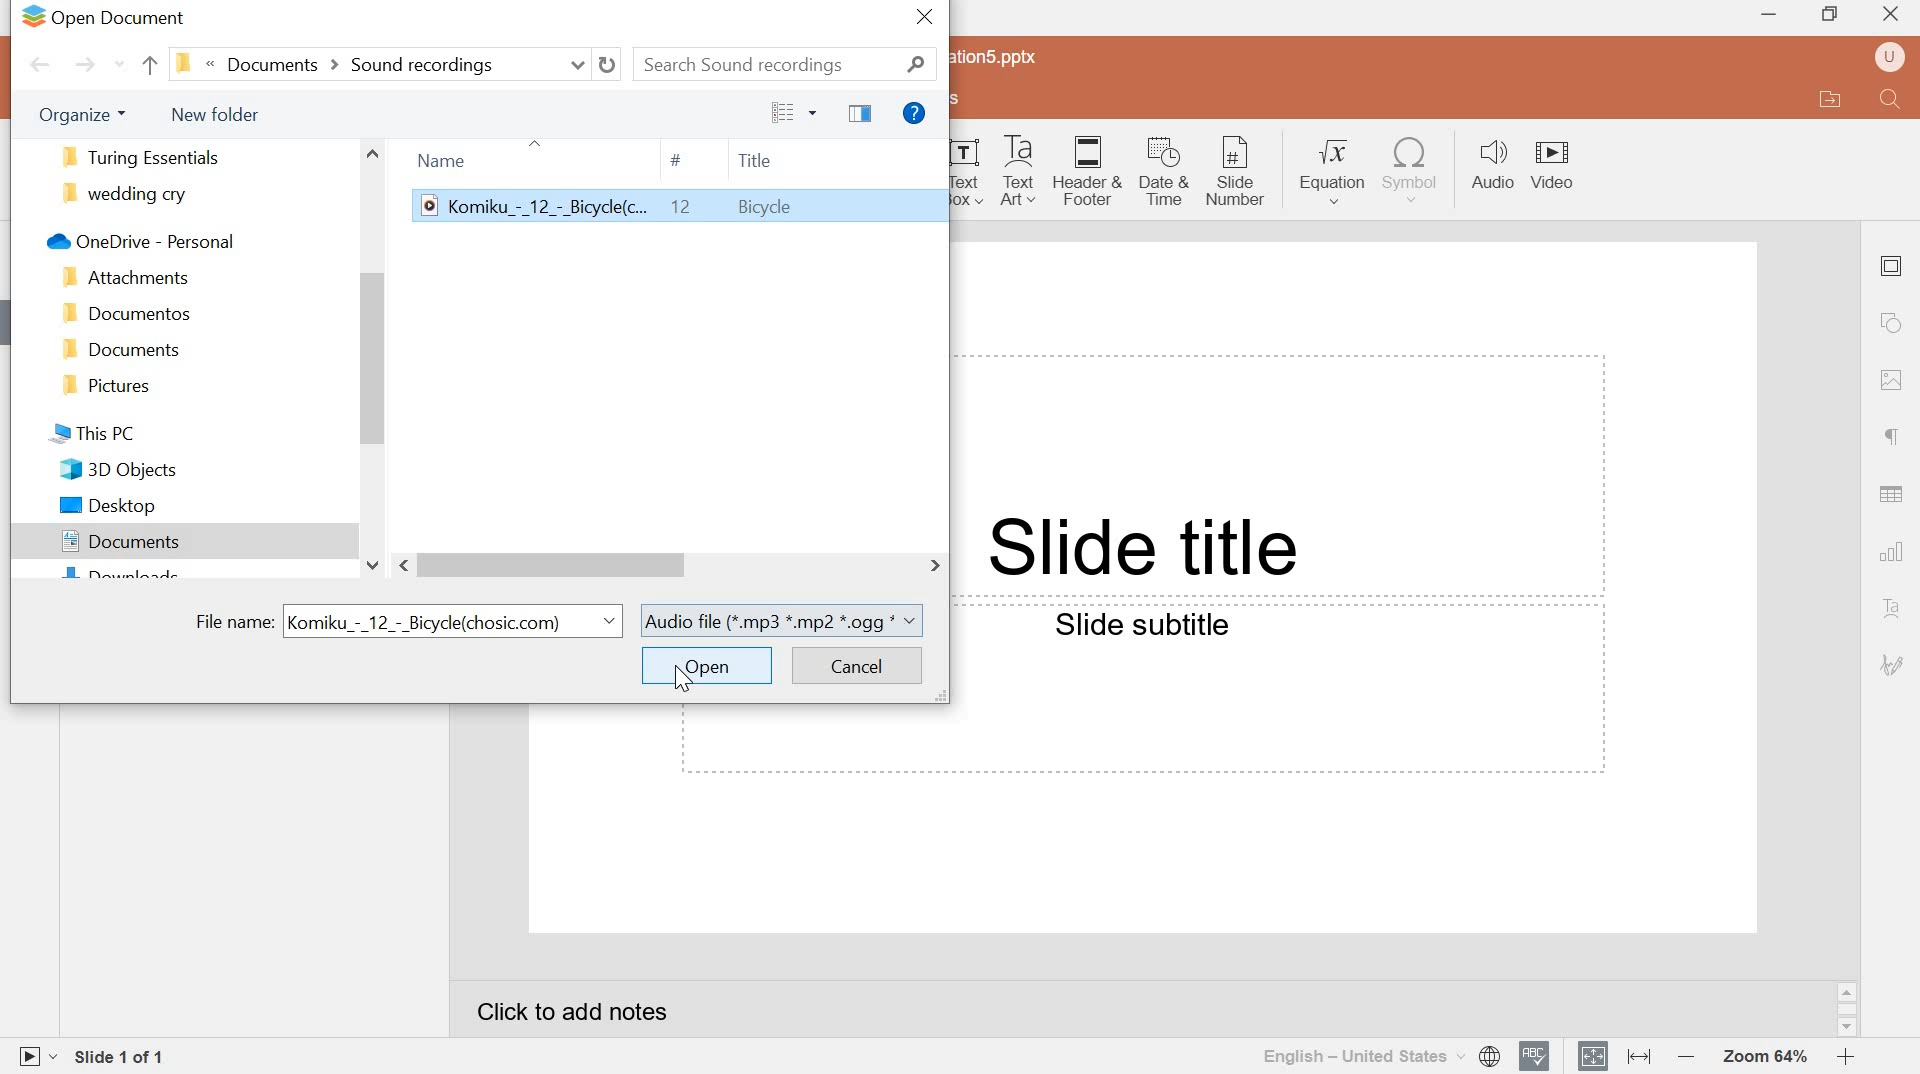 This screenshot has width=1920, height=1074. Describe the element at coordinates (860, 114) in the screenshot. I see `show the preview pane` at that location.